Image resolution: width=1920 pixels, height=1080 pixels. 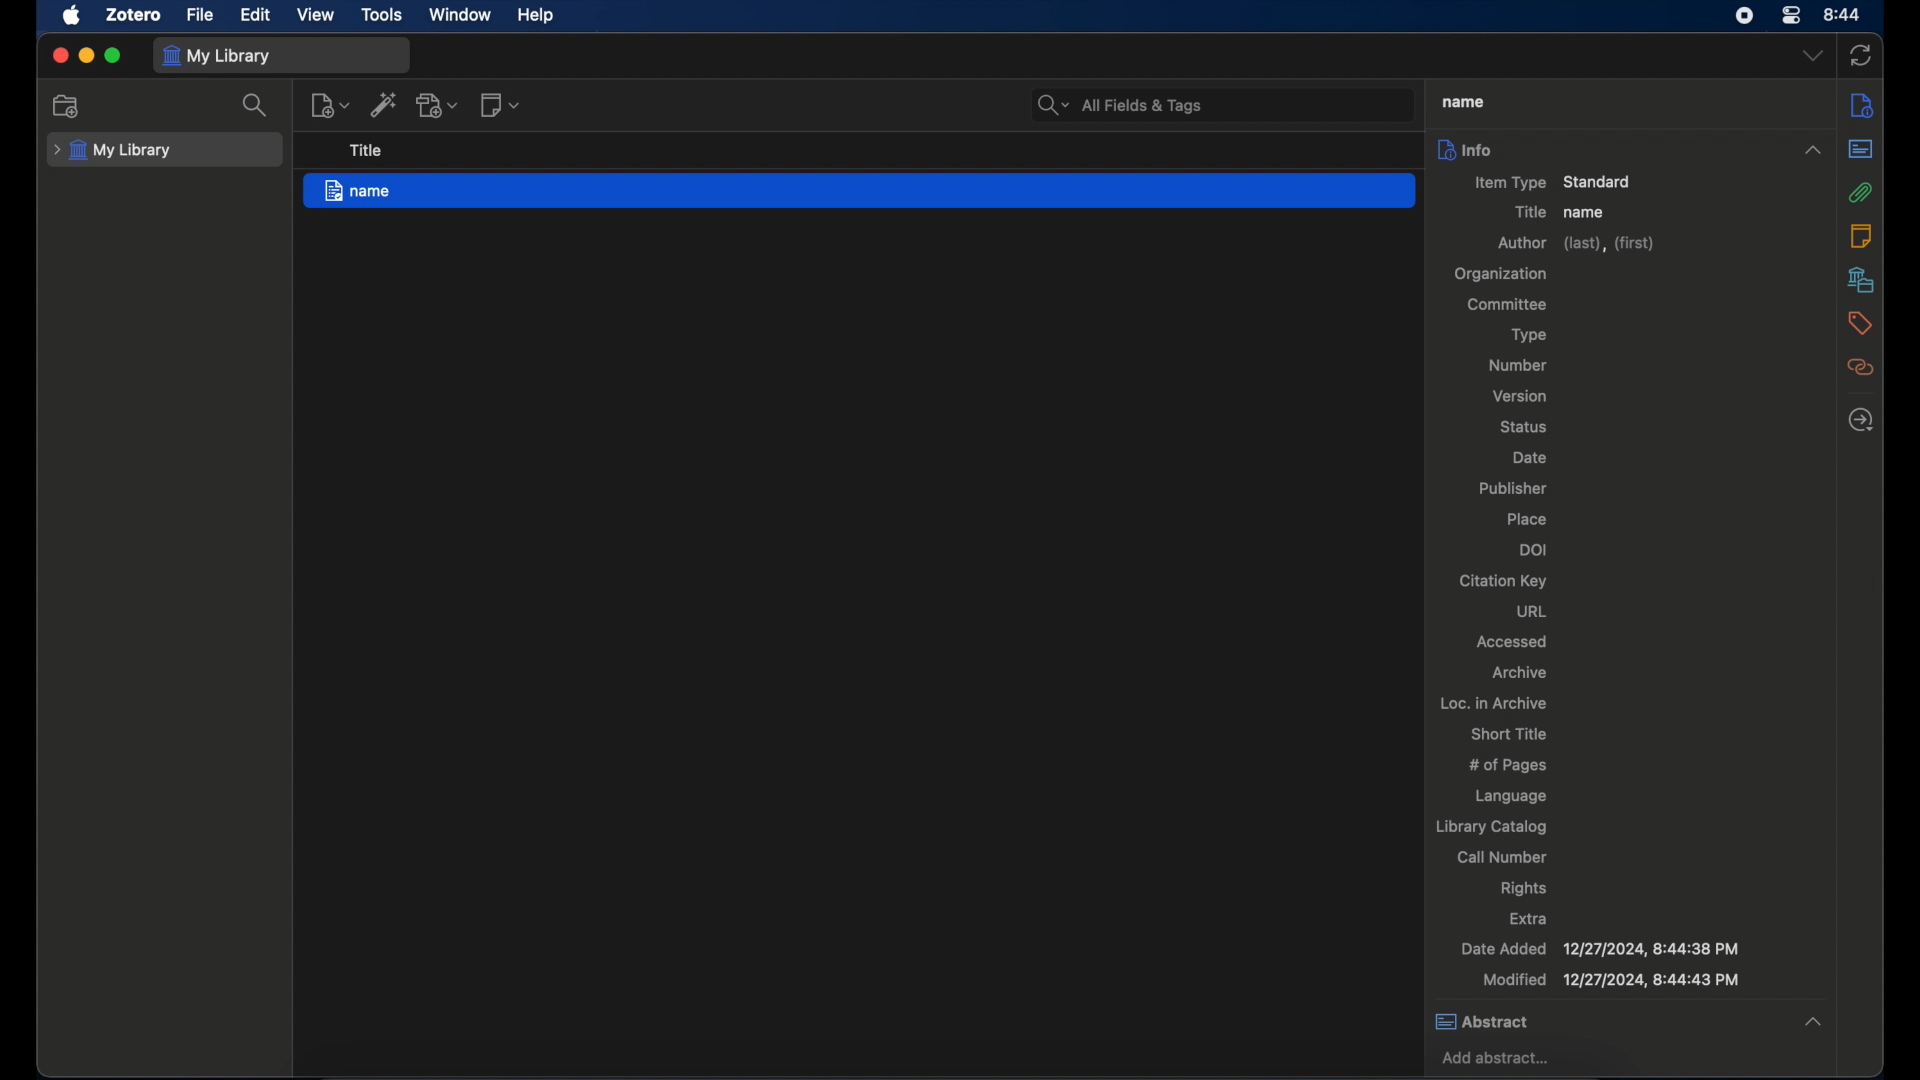 What do you see at coordinates (1512, 641) in the screenshot?
I see `accessed` at bounding box center [1512, 641].